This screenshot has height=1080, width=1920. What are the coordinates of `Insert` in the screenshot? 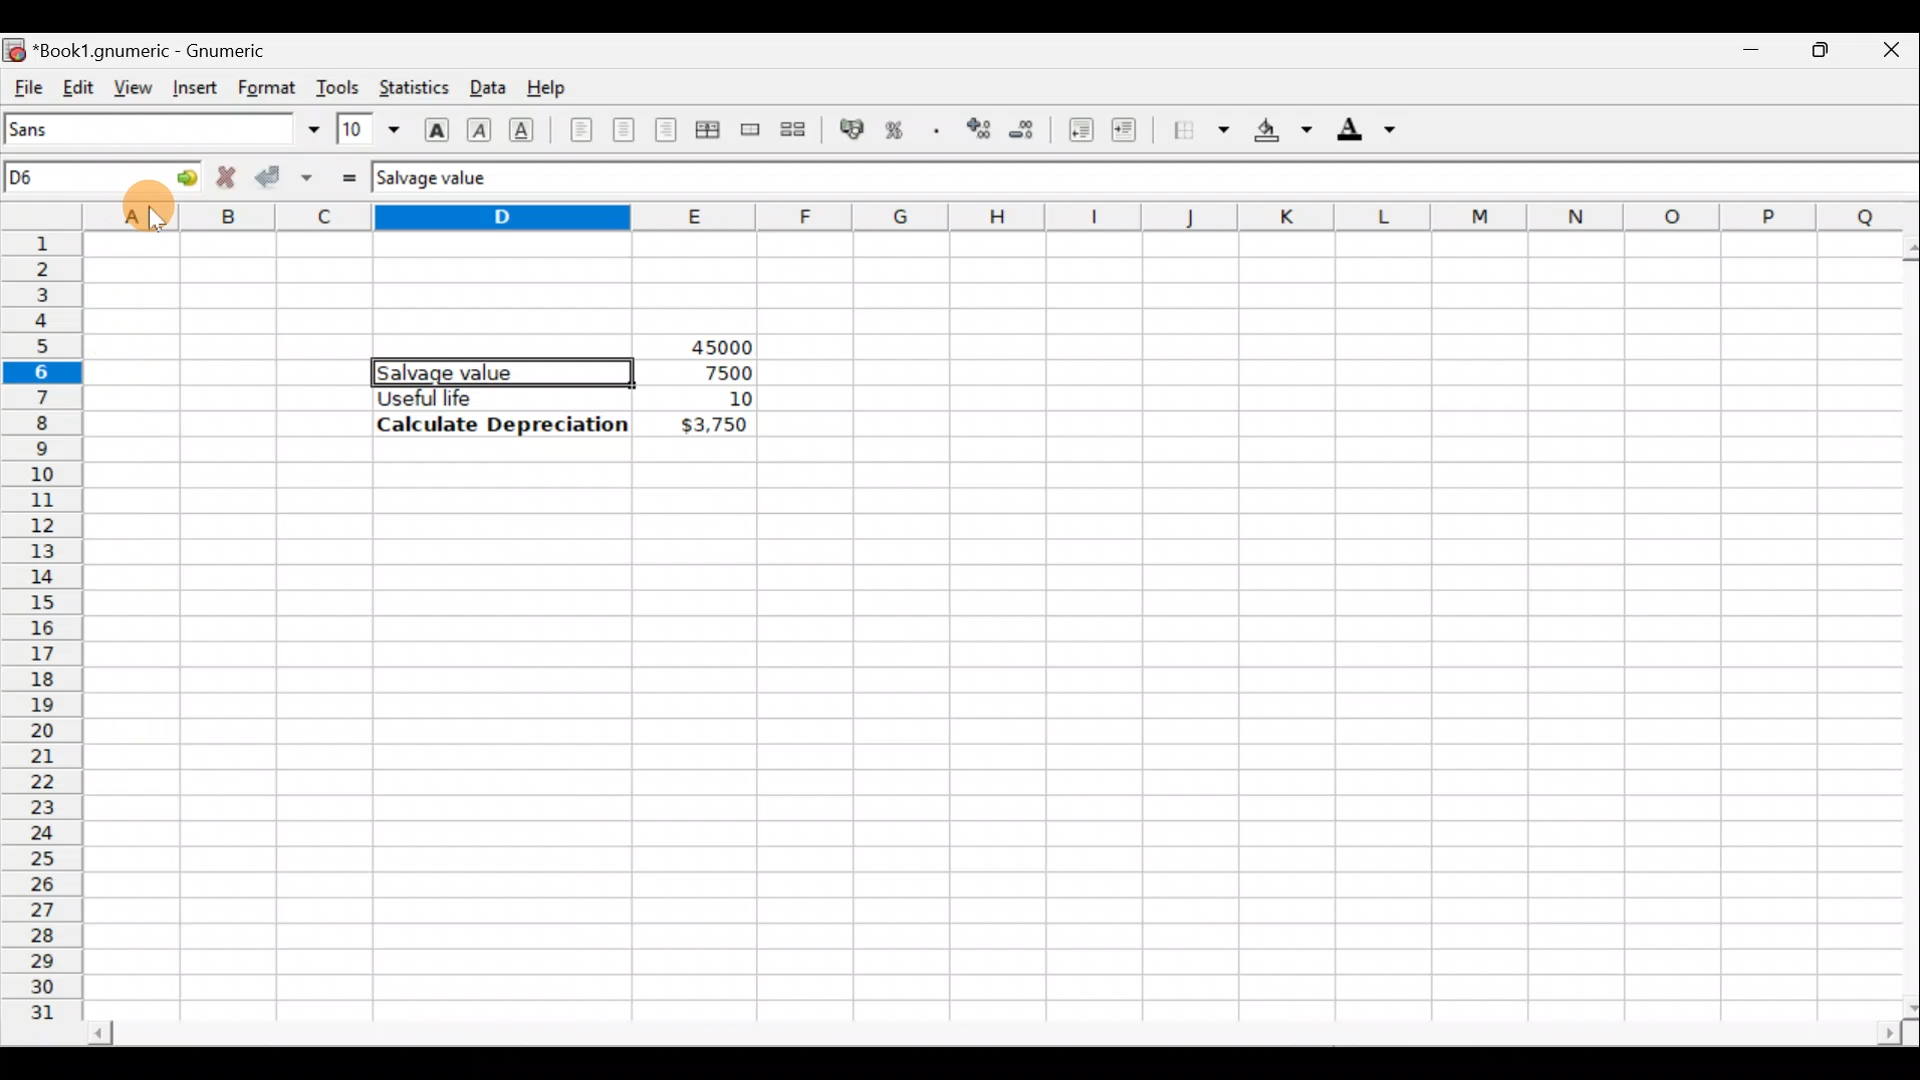 It's located at (194, 88).